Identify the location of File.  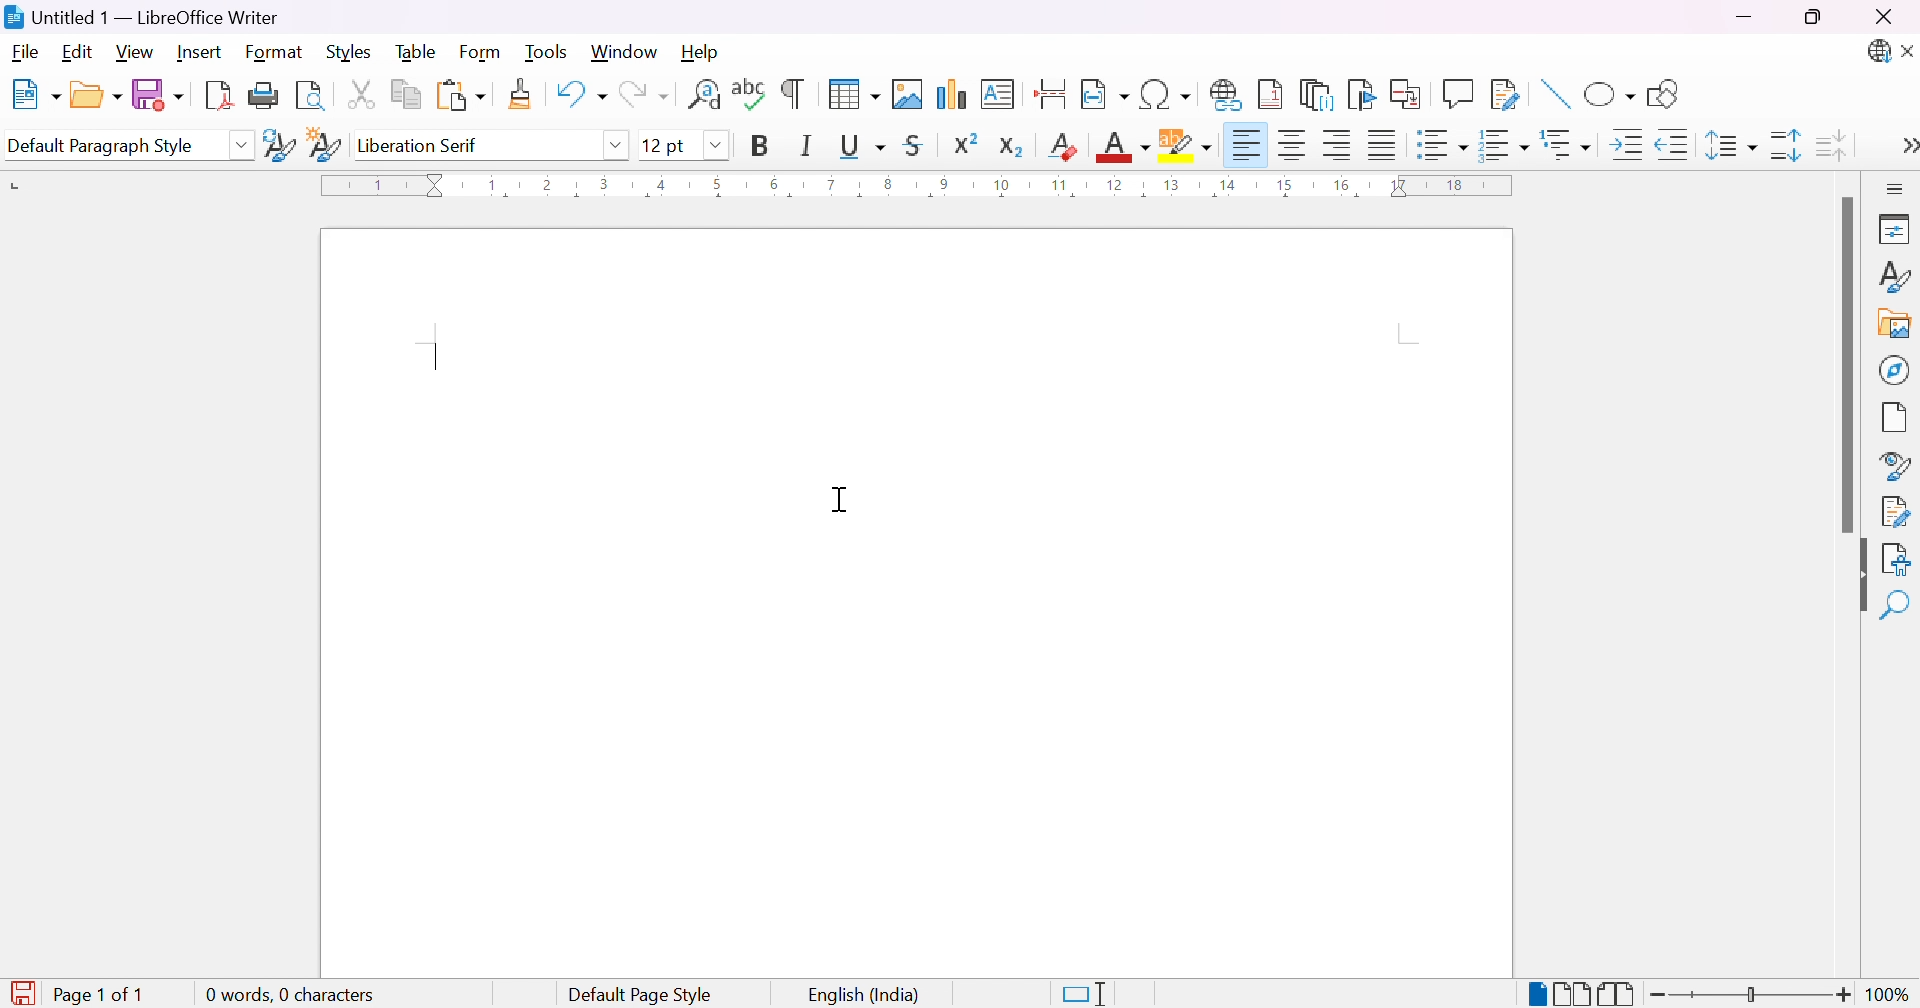
(27, 54).